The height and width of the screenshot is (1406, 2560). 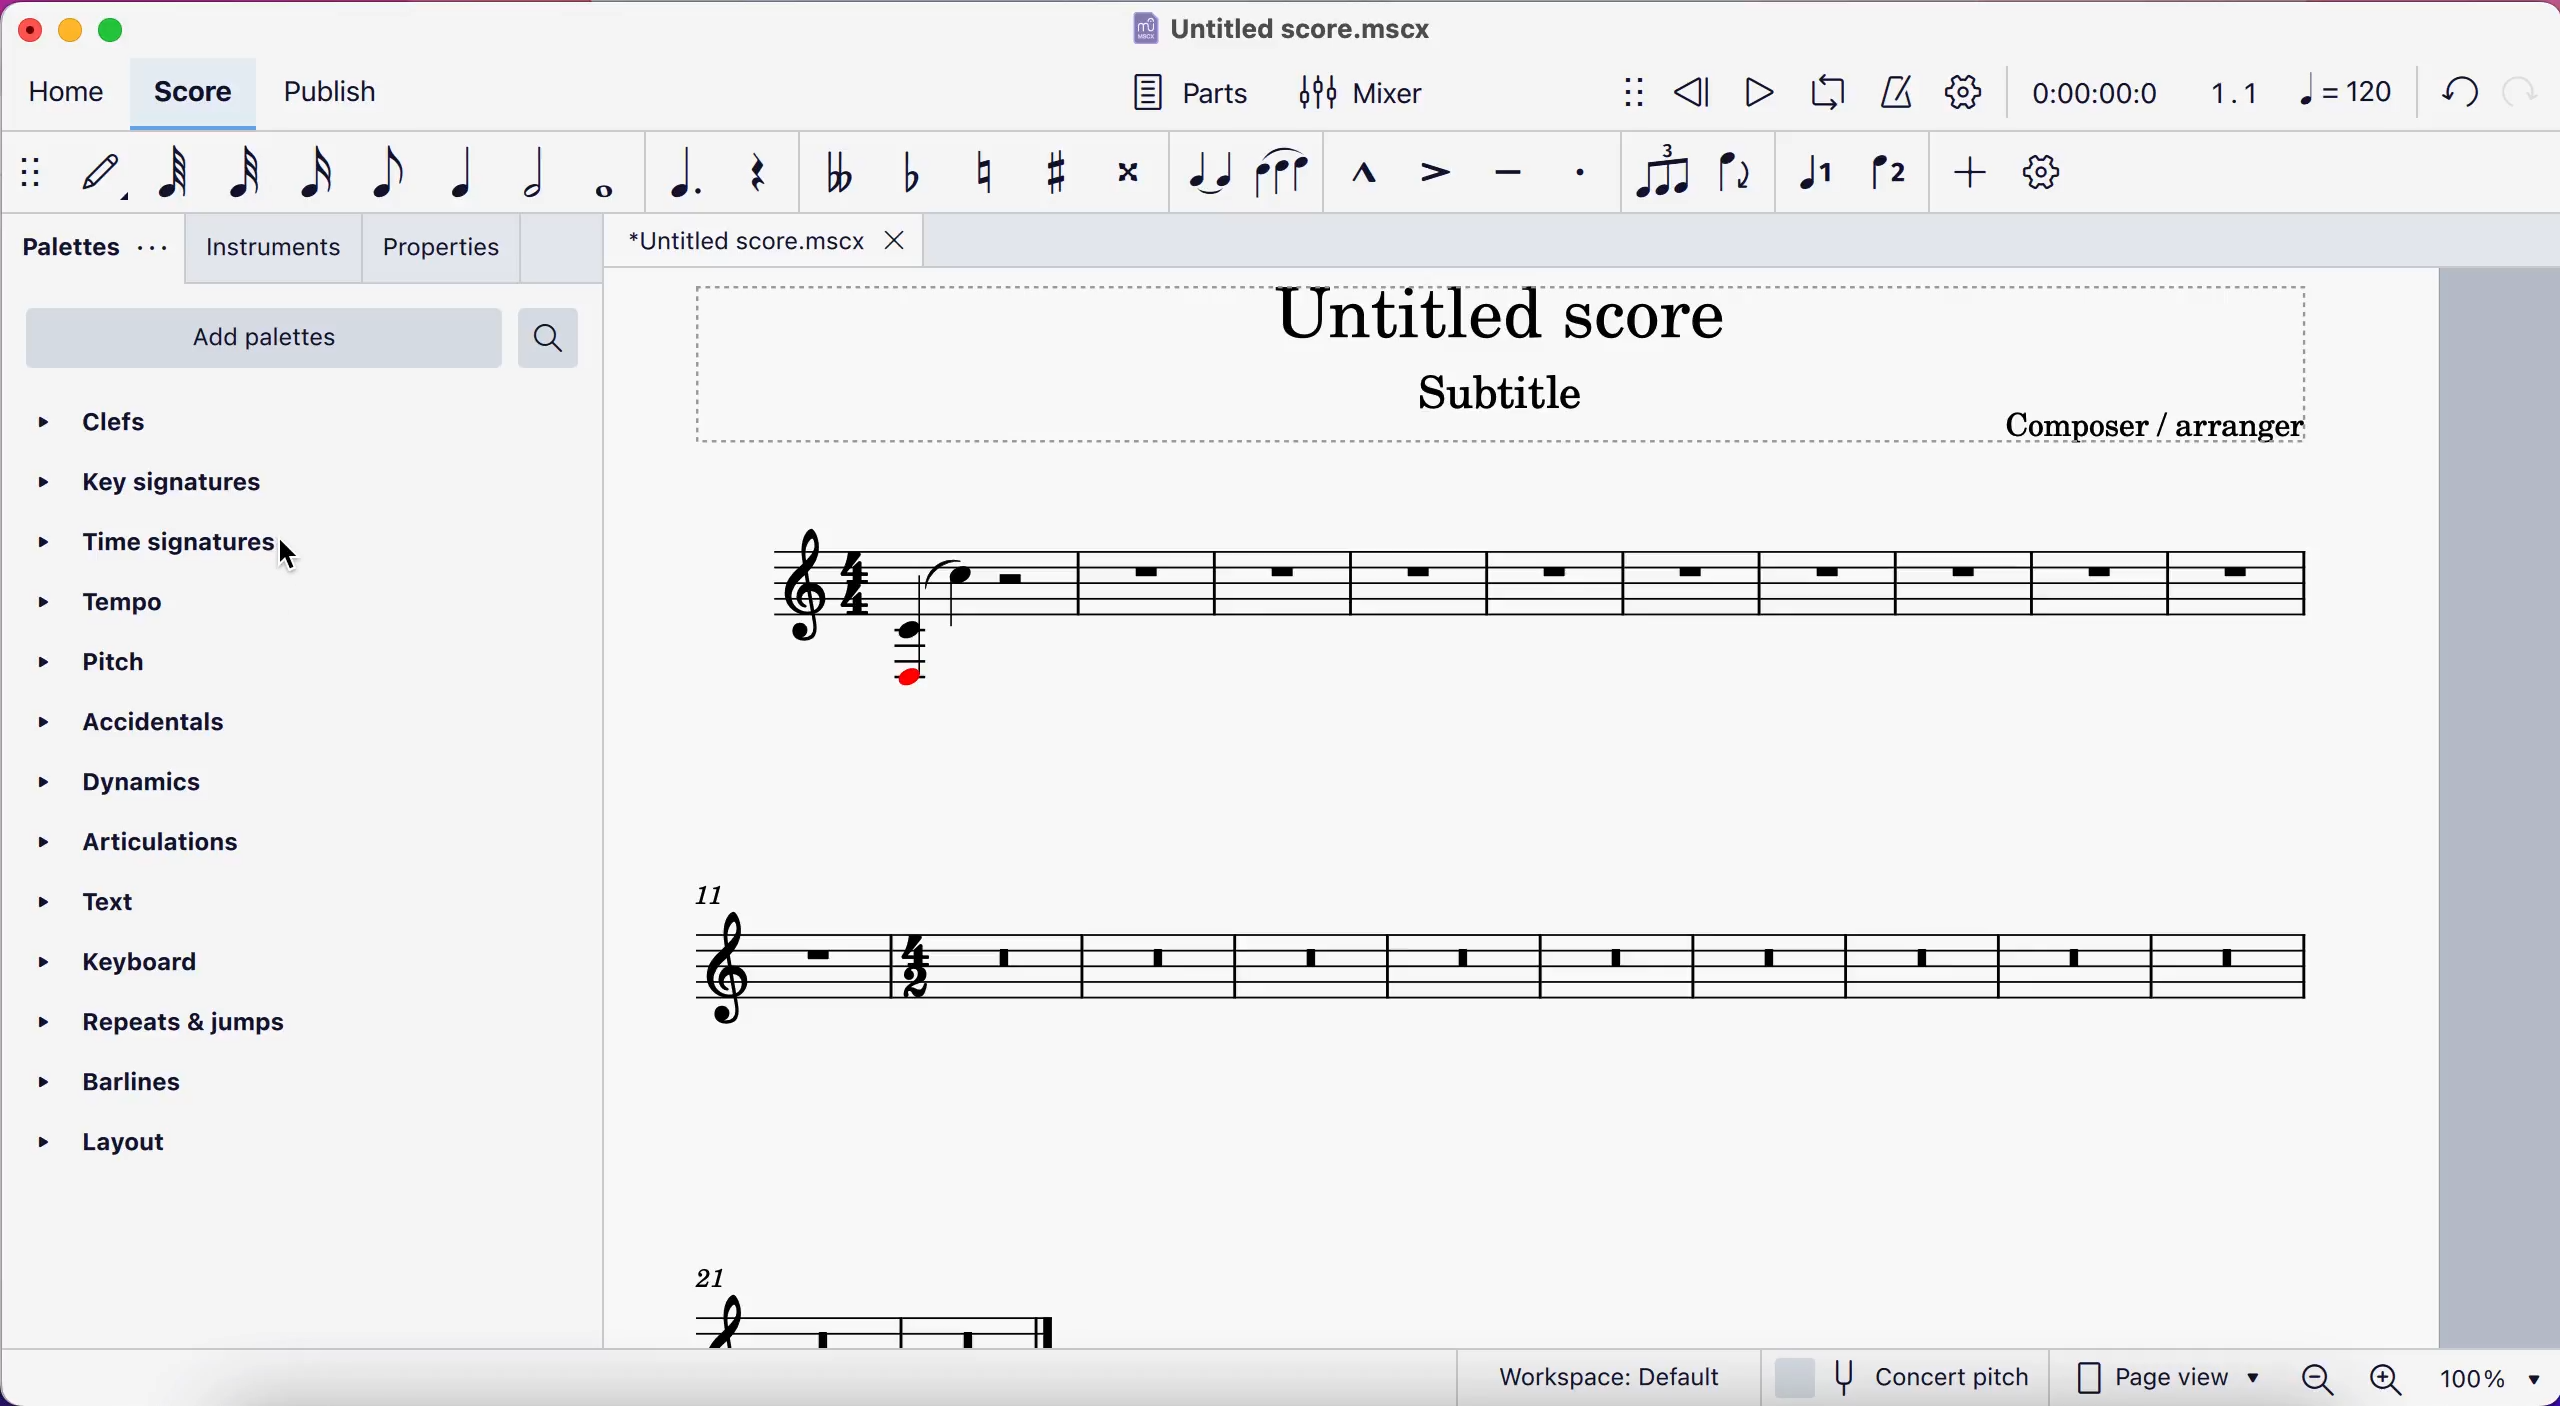 I want to click on add palettes, so click(x=261, y=339).